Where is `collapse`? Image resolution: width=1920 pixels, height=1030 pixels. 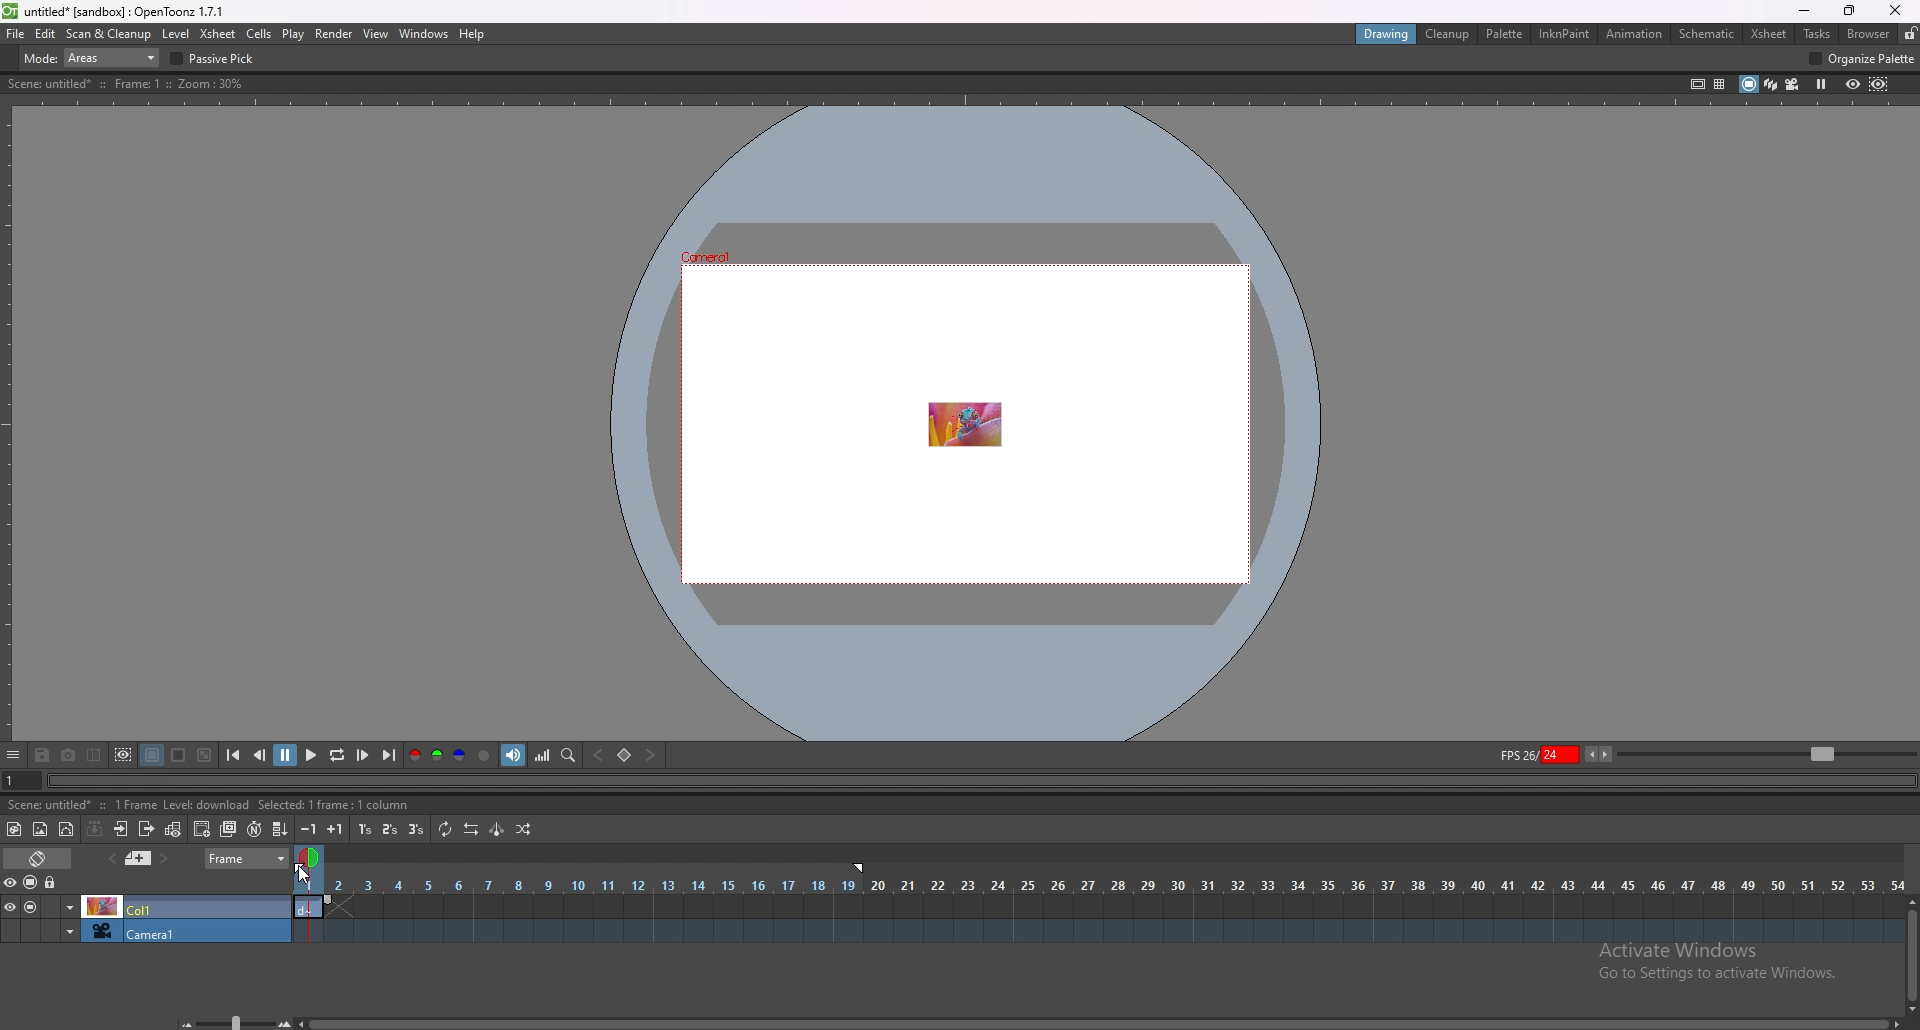
collapse is located at coordinates (95, 829).